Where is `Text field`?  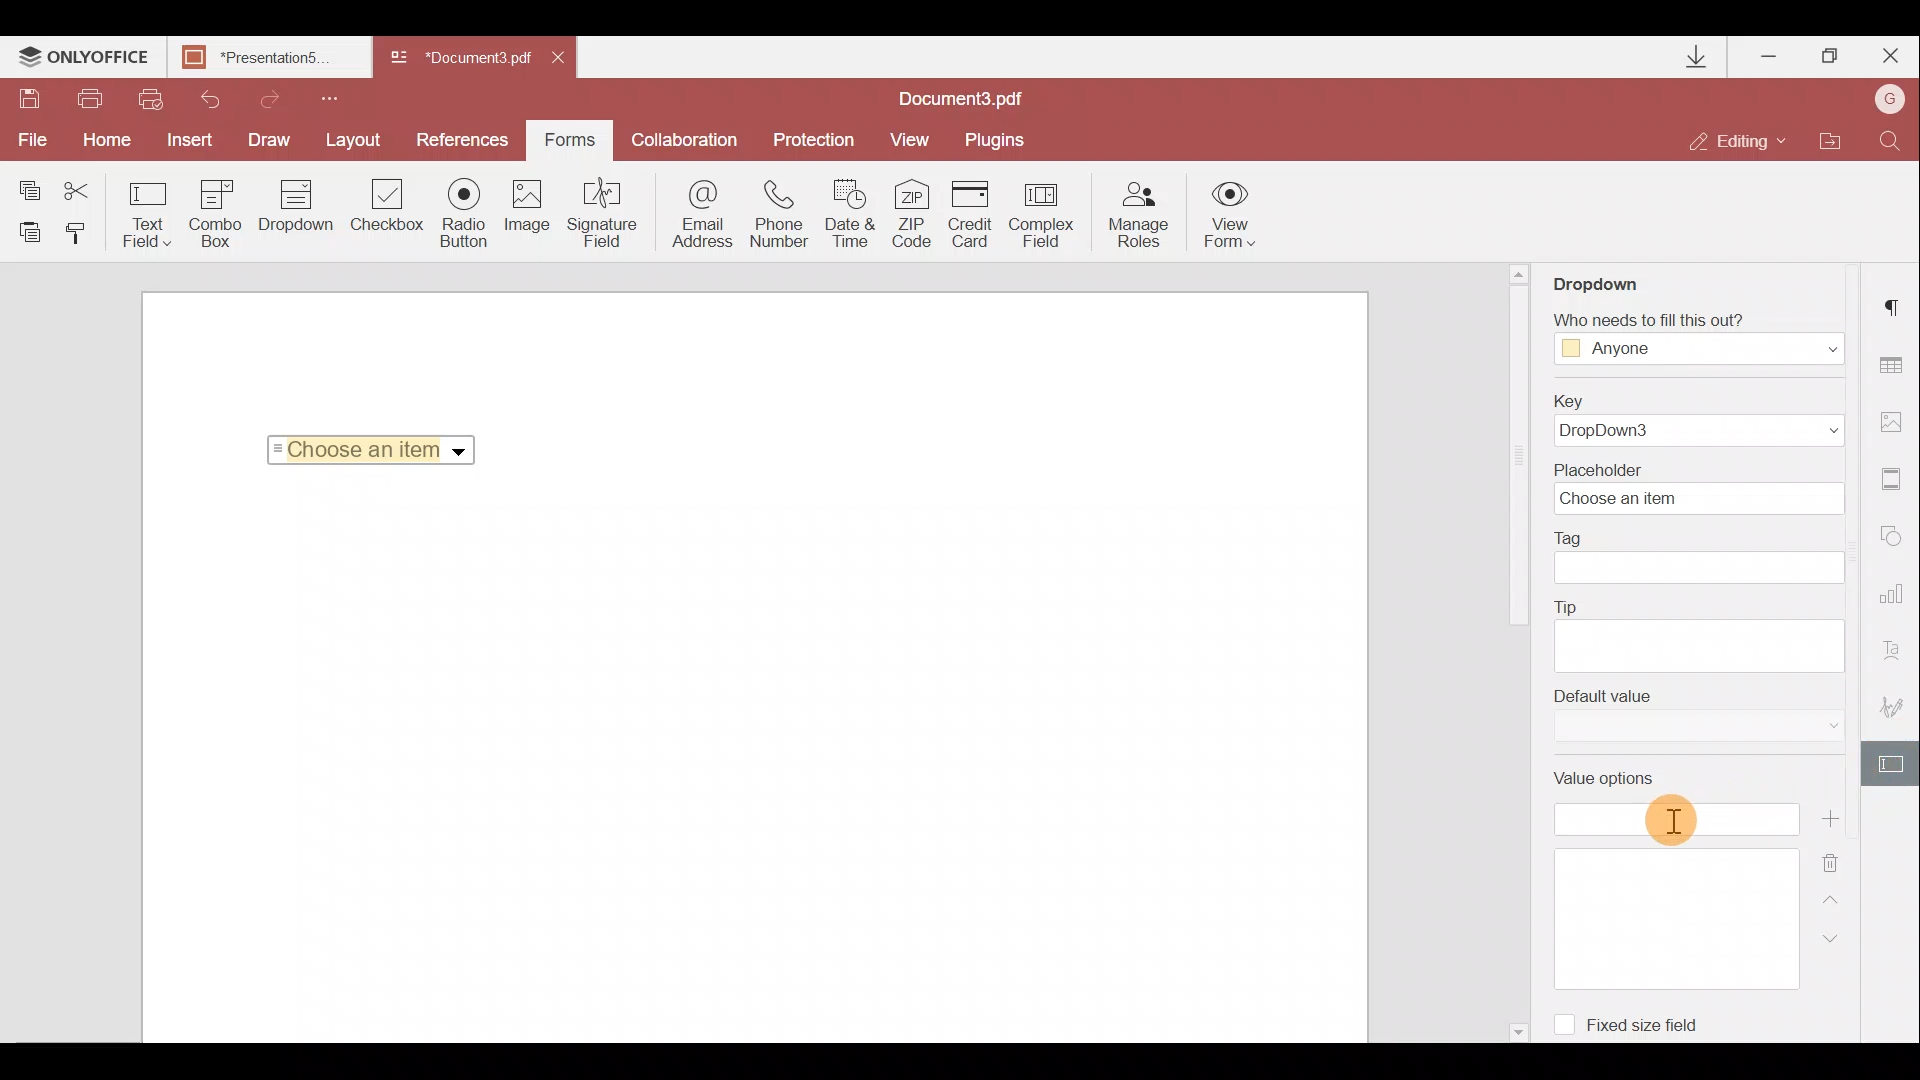 Text field is located at coordinates (144, 214).